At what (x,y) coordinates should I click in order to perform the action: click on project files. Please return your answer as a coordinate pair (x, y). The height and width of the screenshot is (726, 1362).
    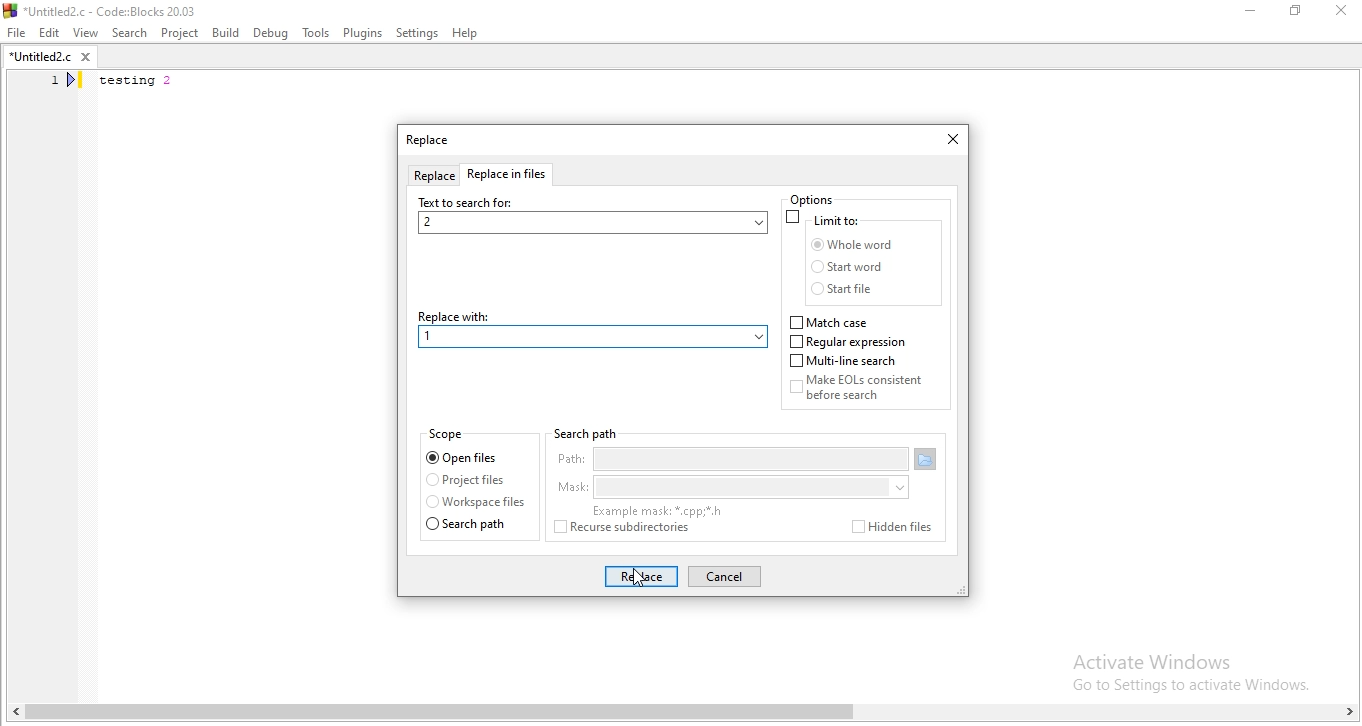
    Looking at the image, I should click on (466, 481).